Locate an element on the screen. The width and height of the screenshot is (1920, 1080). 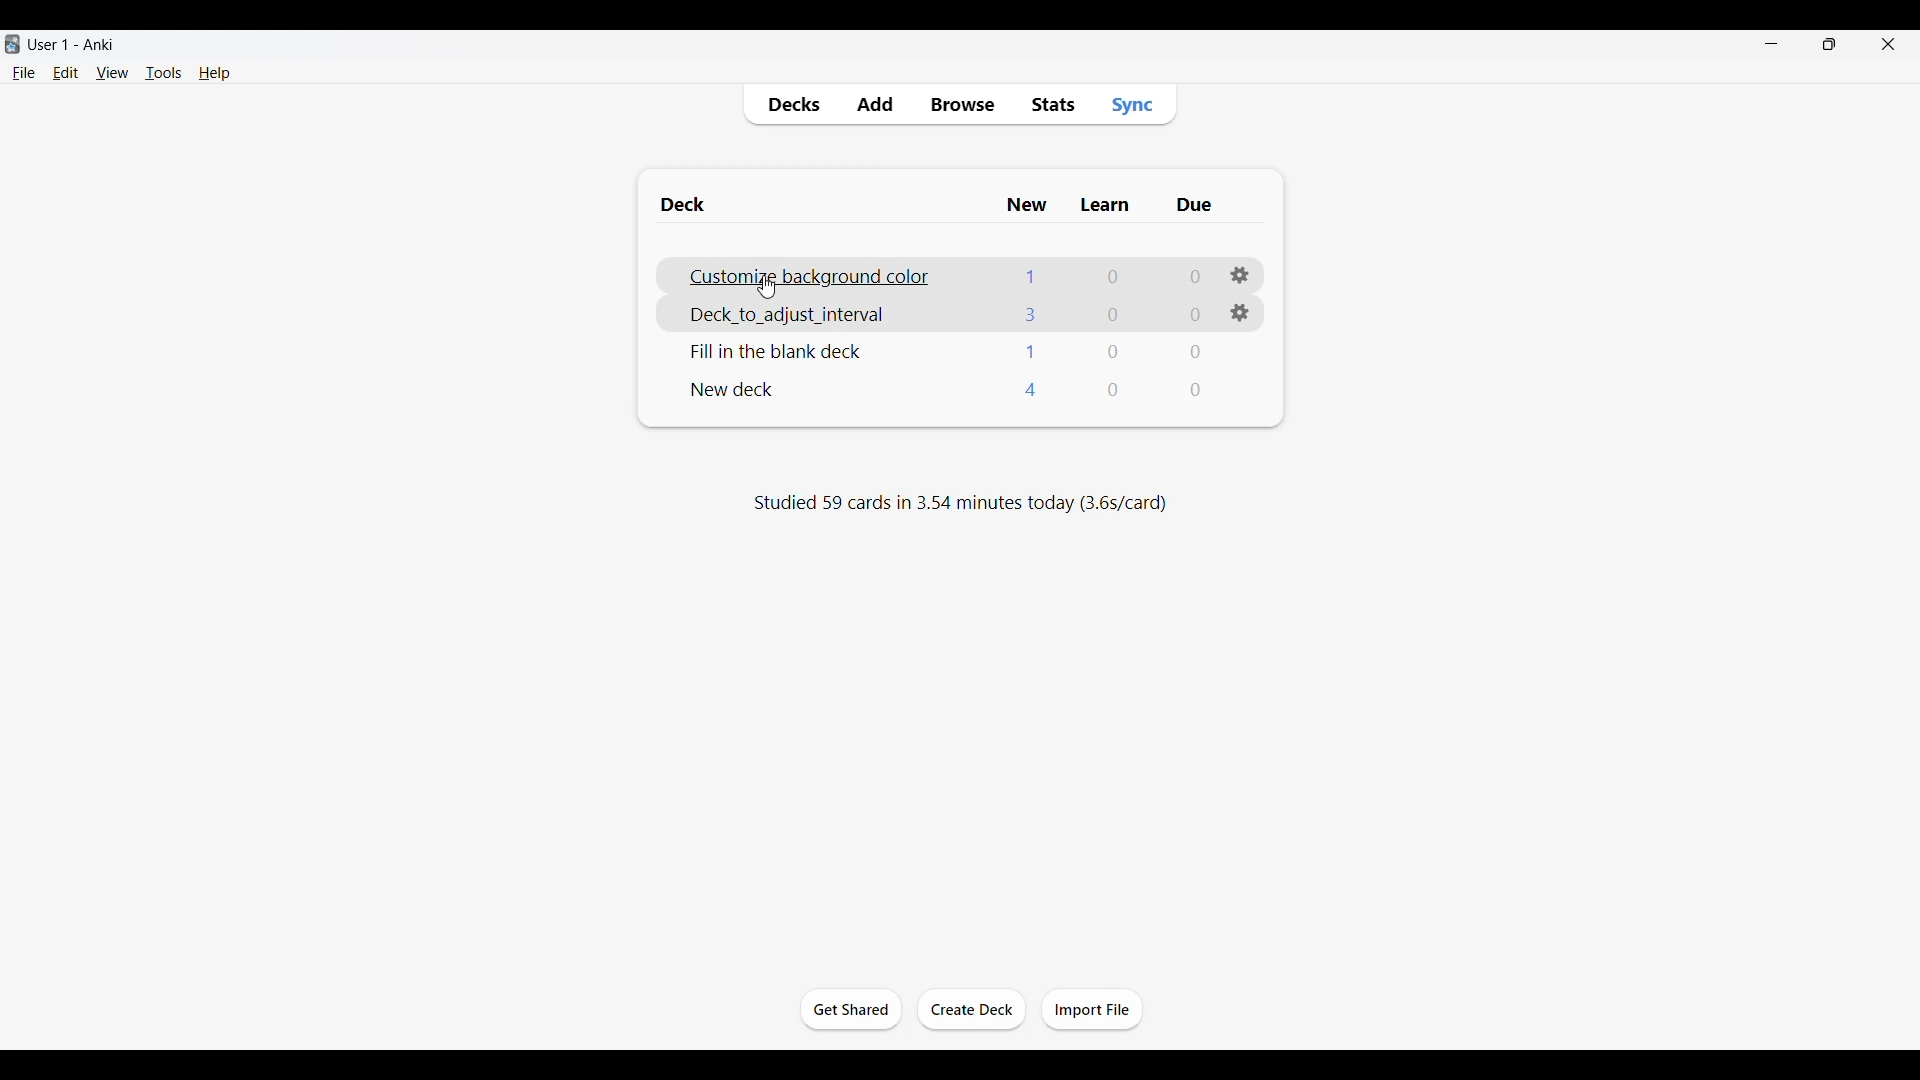
Cursor is located at coordinates (766, 288).